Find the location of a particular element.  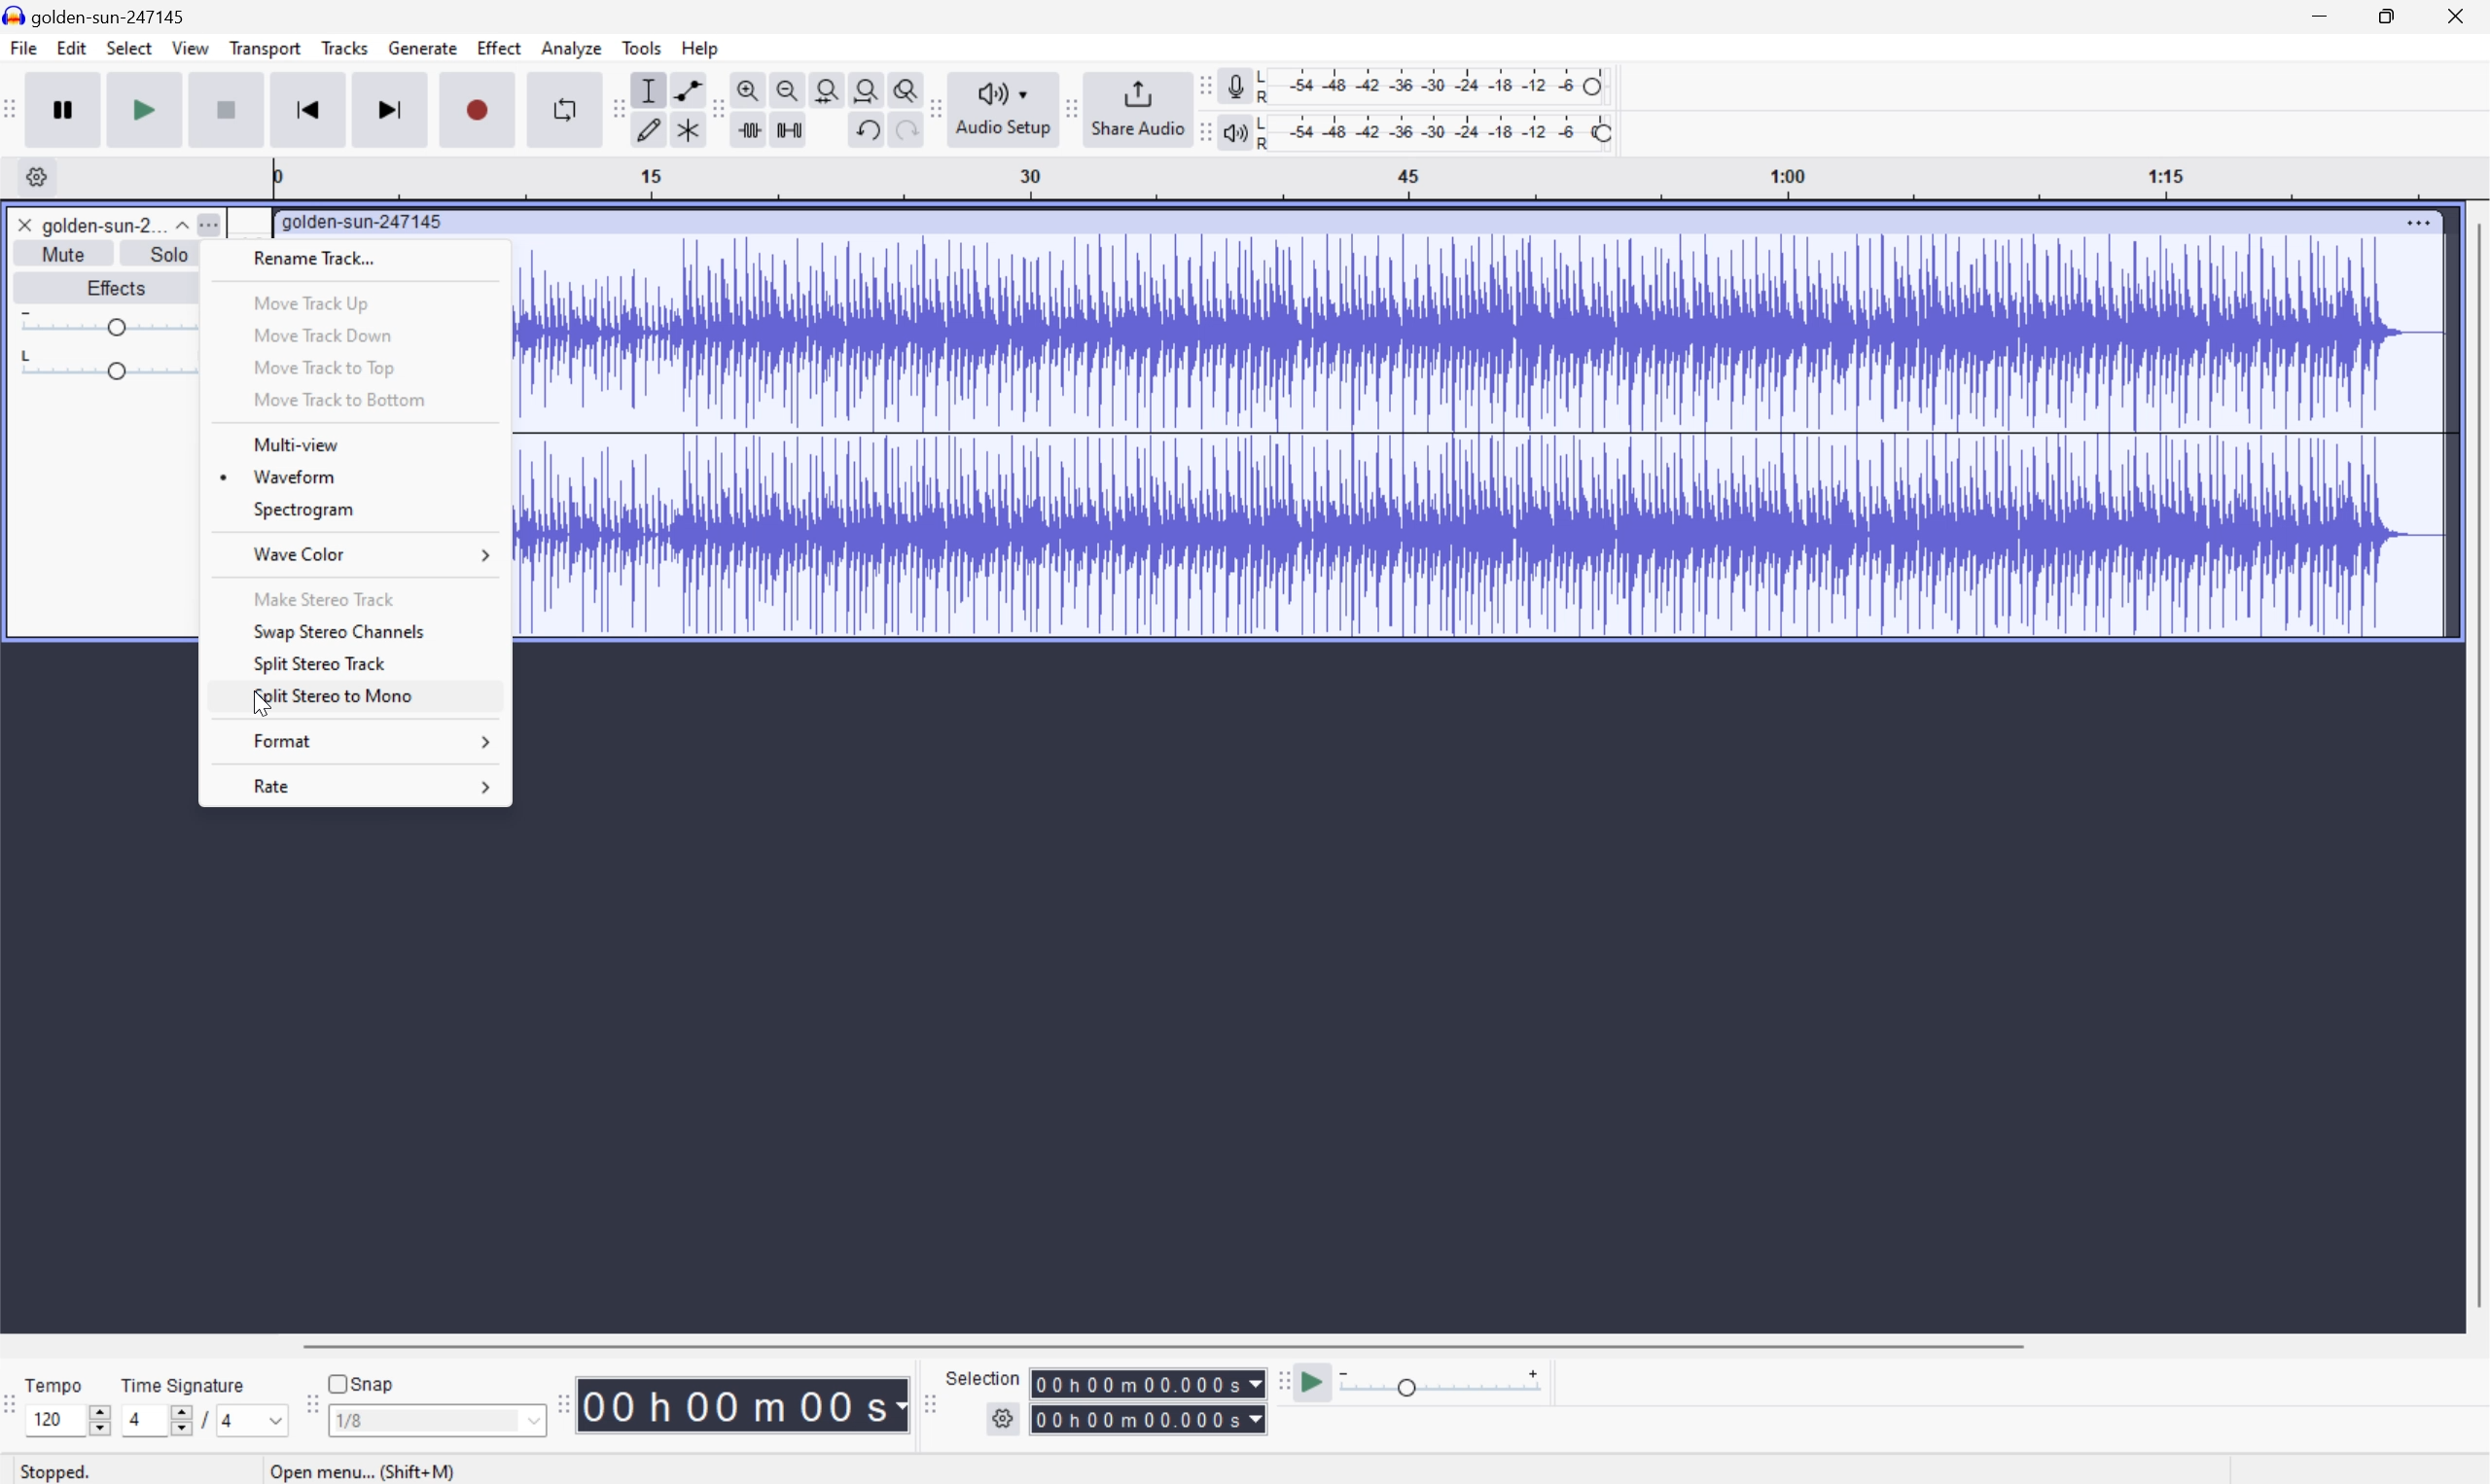

Split is located at coordinates (322, 665).